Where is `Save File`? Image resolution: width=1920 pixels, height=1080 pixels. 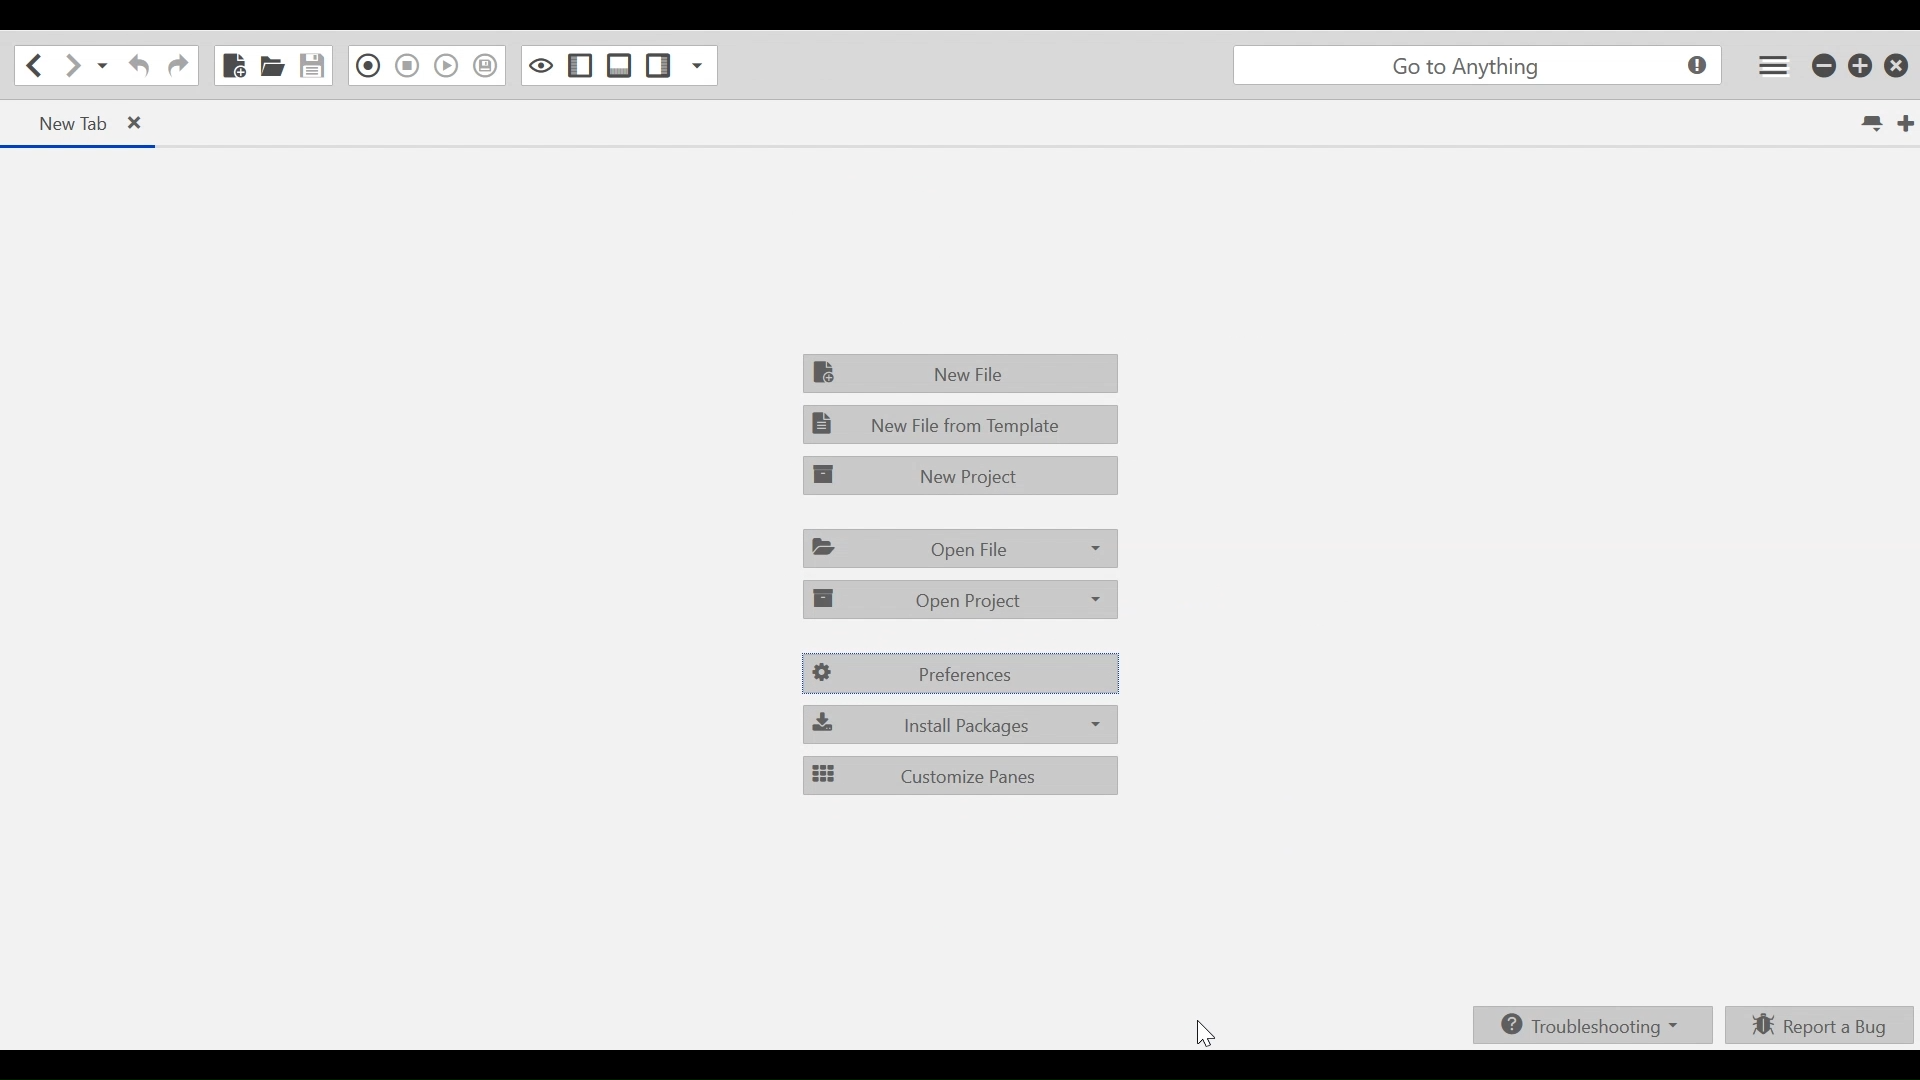
Save File is located at coordinates (311, 66).